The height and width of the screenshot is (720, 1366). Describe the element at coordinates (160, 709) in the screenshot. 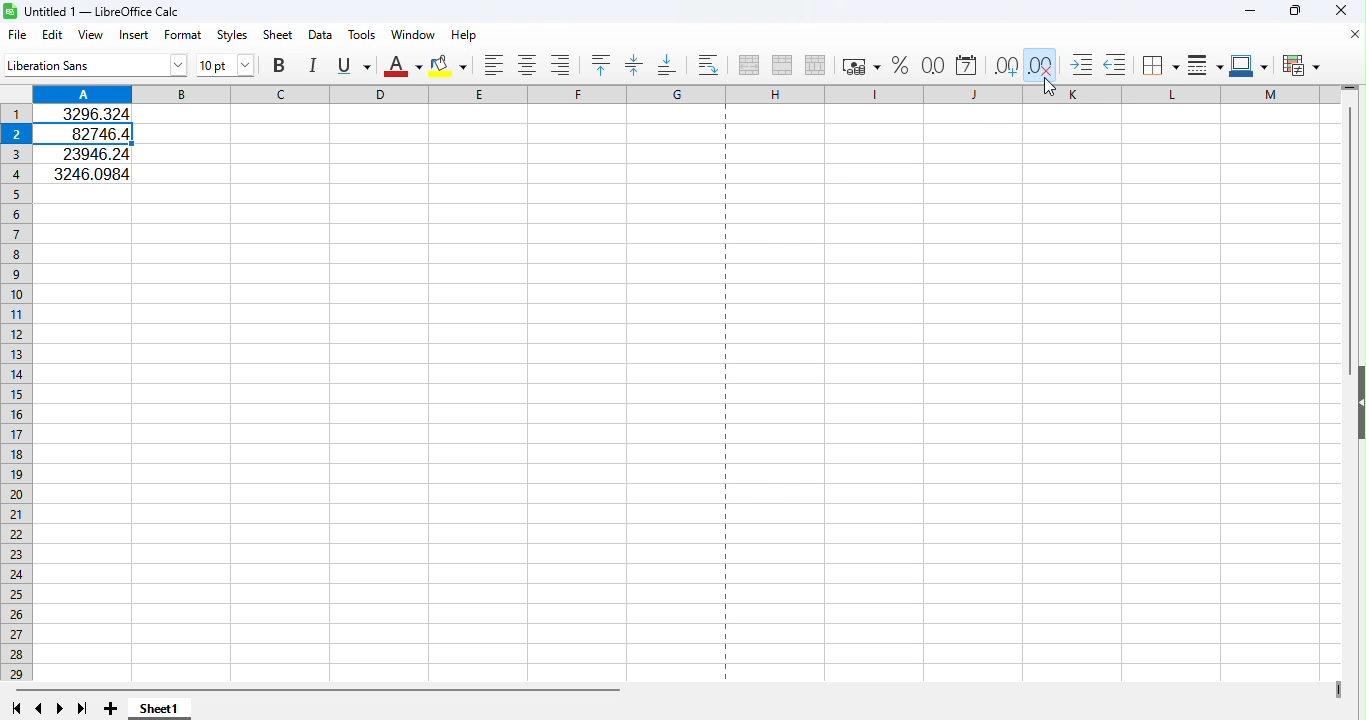

I see `Sheet1` at that location.